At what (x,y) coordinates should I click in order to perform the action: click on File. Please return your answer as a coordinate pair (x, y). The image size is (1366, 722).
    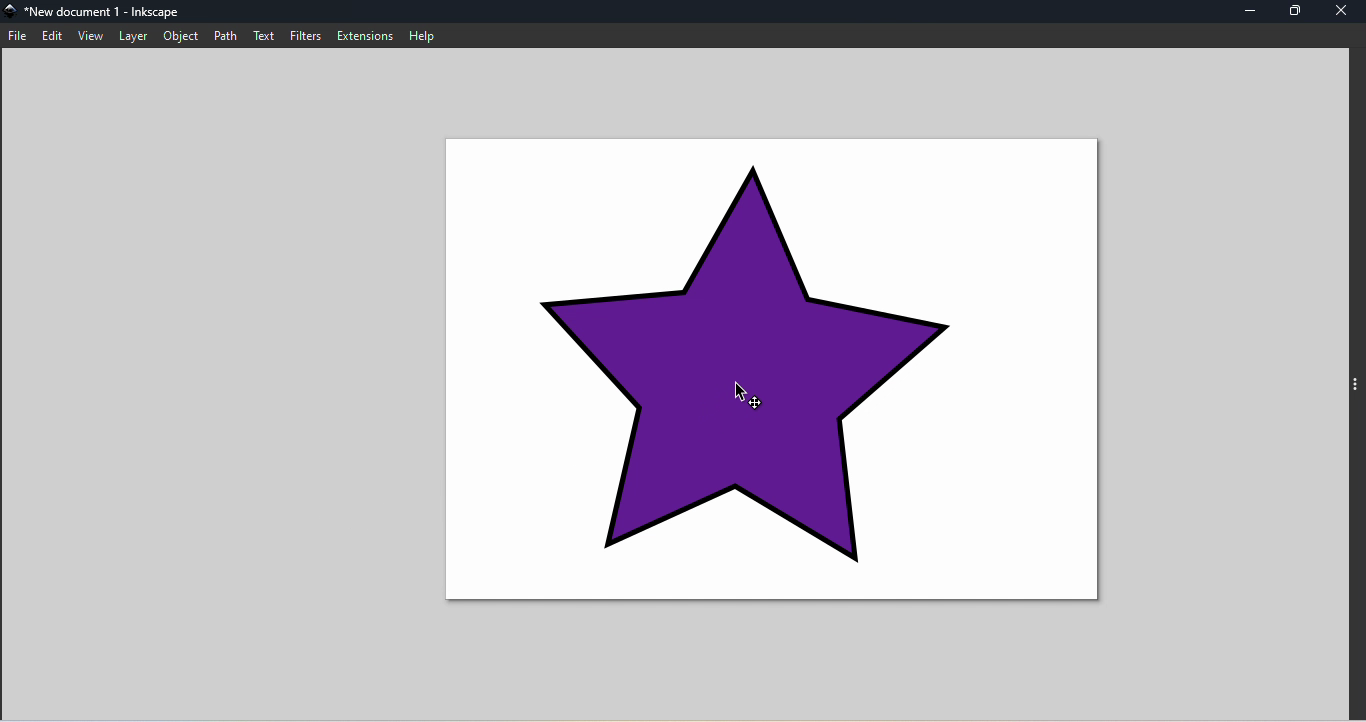
    Looking at the image, I should click on (18, 38).